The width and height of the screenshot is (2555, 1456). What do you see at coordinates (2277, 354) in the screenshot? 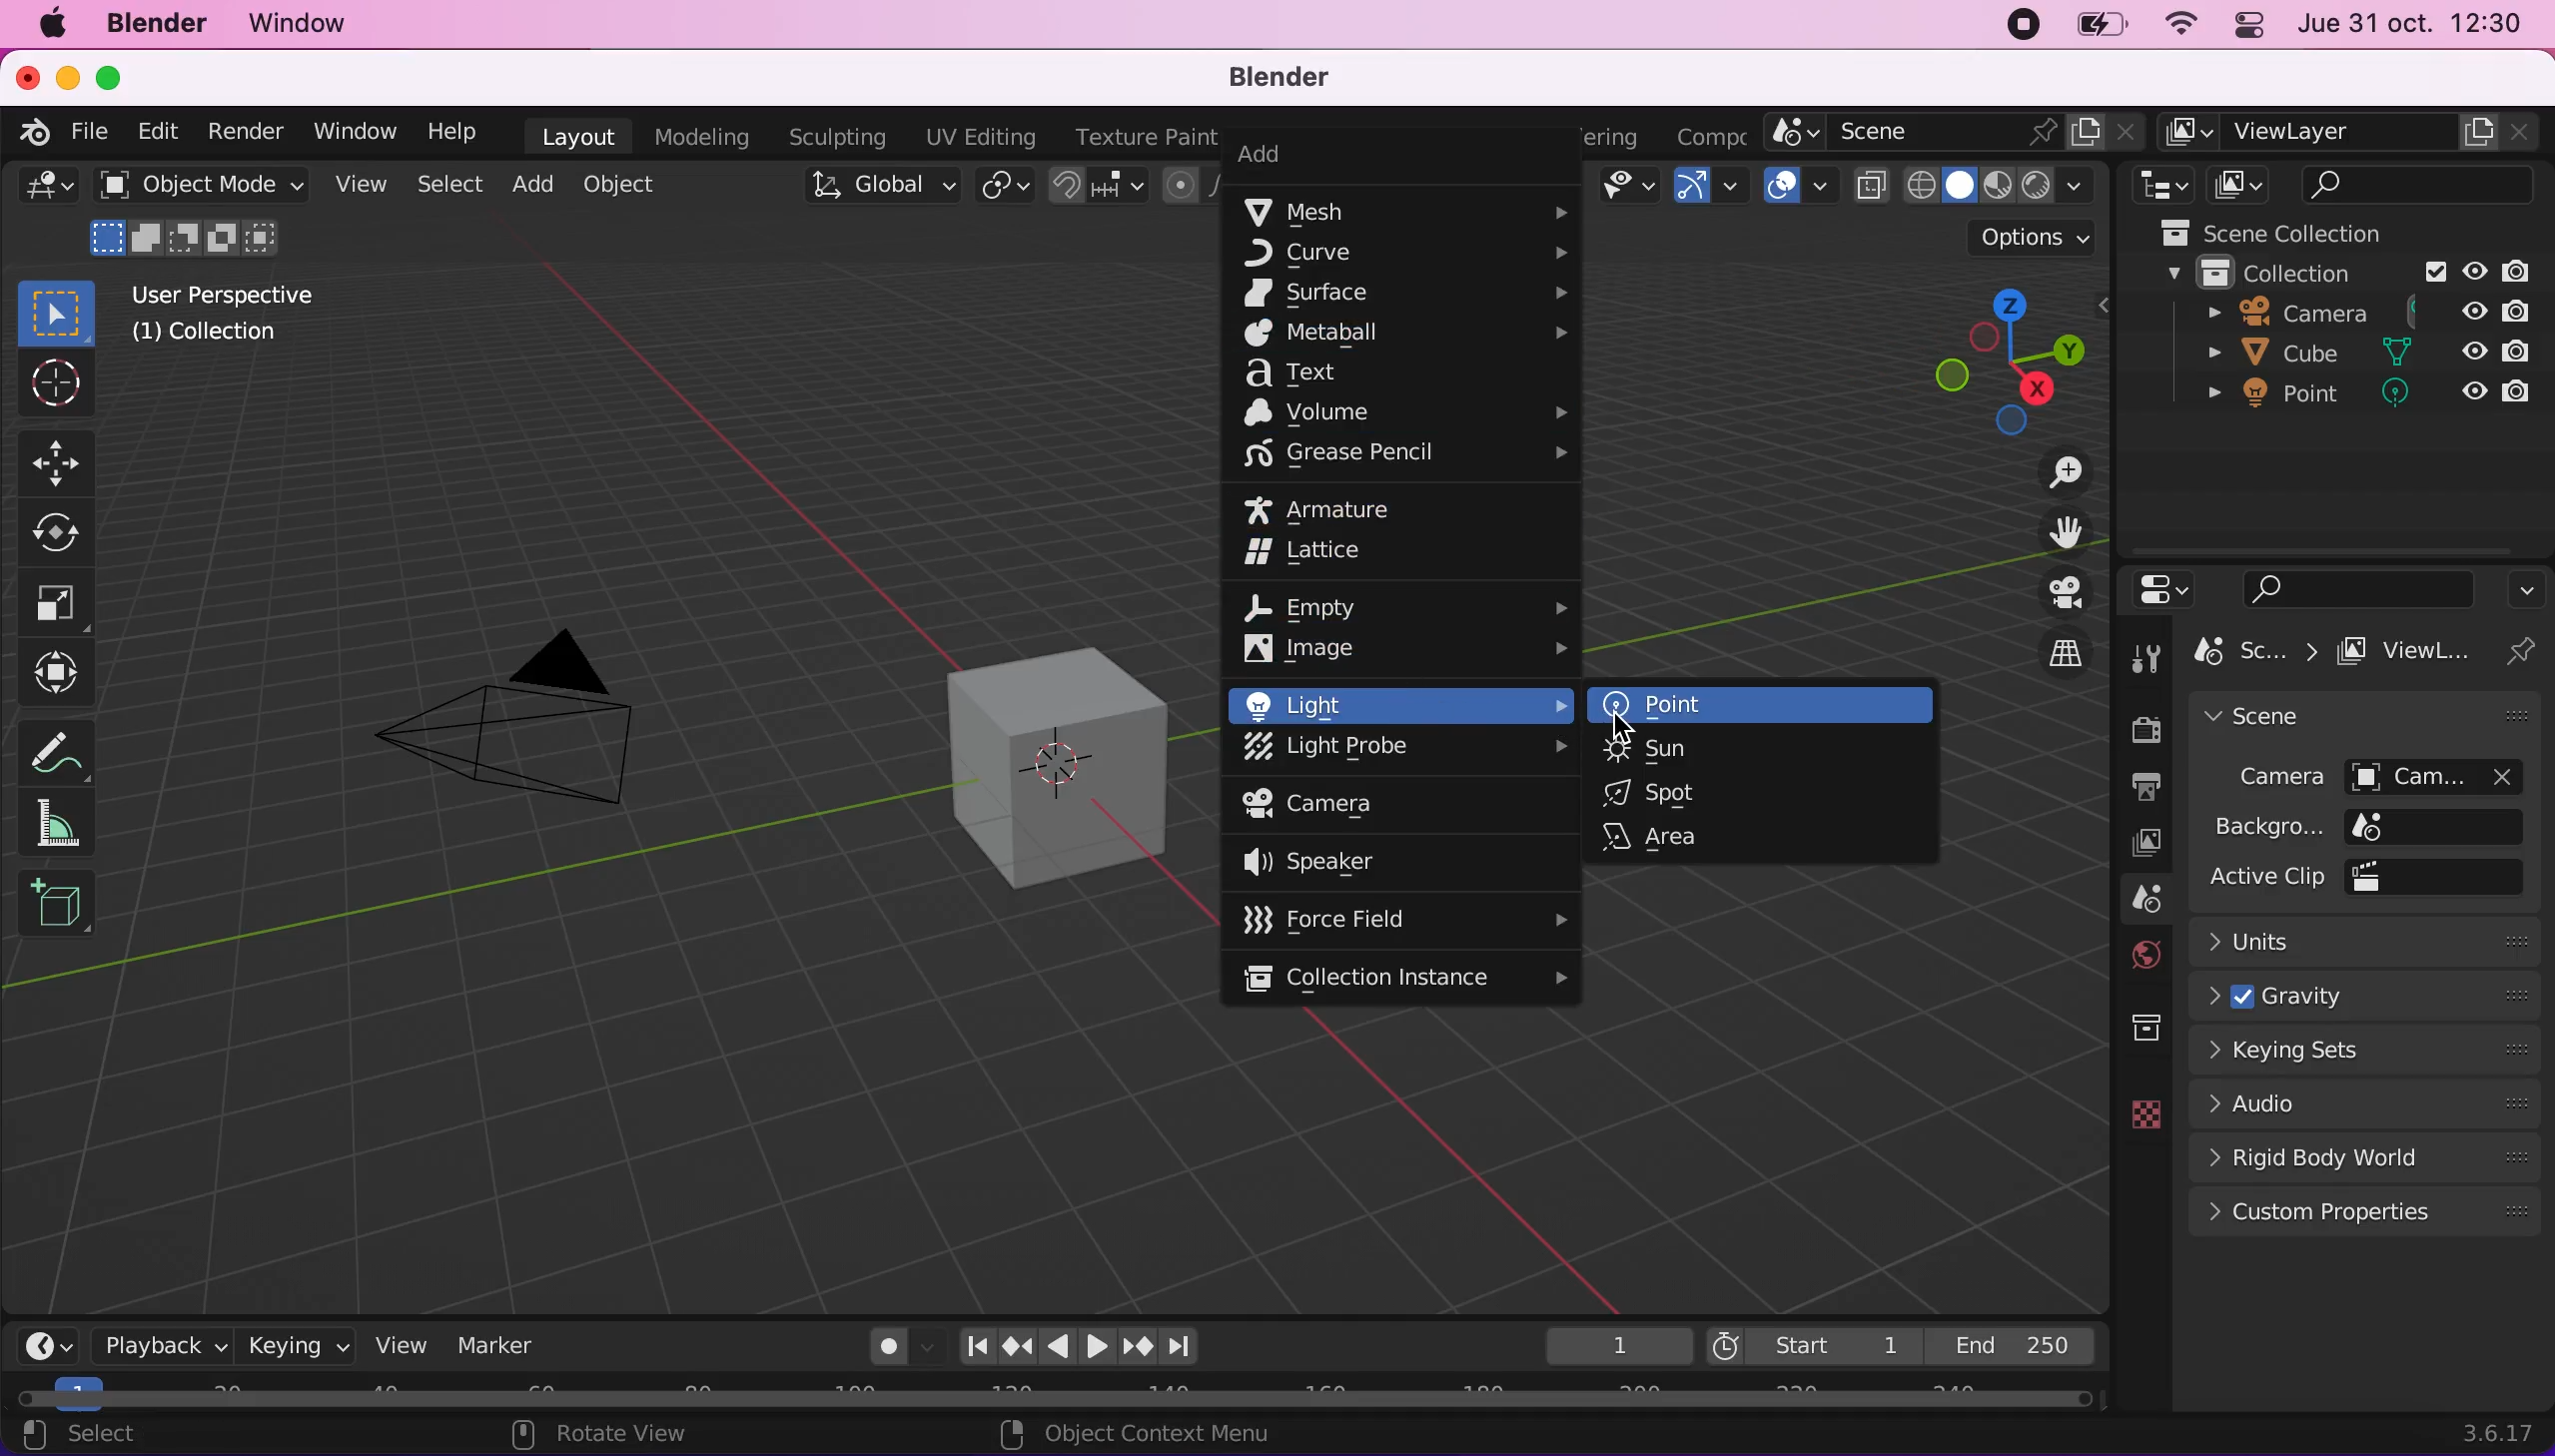
I see `cube` at bounding box center [2277, 354].